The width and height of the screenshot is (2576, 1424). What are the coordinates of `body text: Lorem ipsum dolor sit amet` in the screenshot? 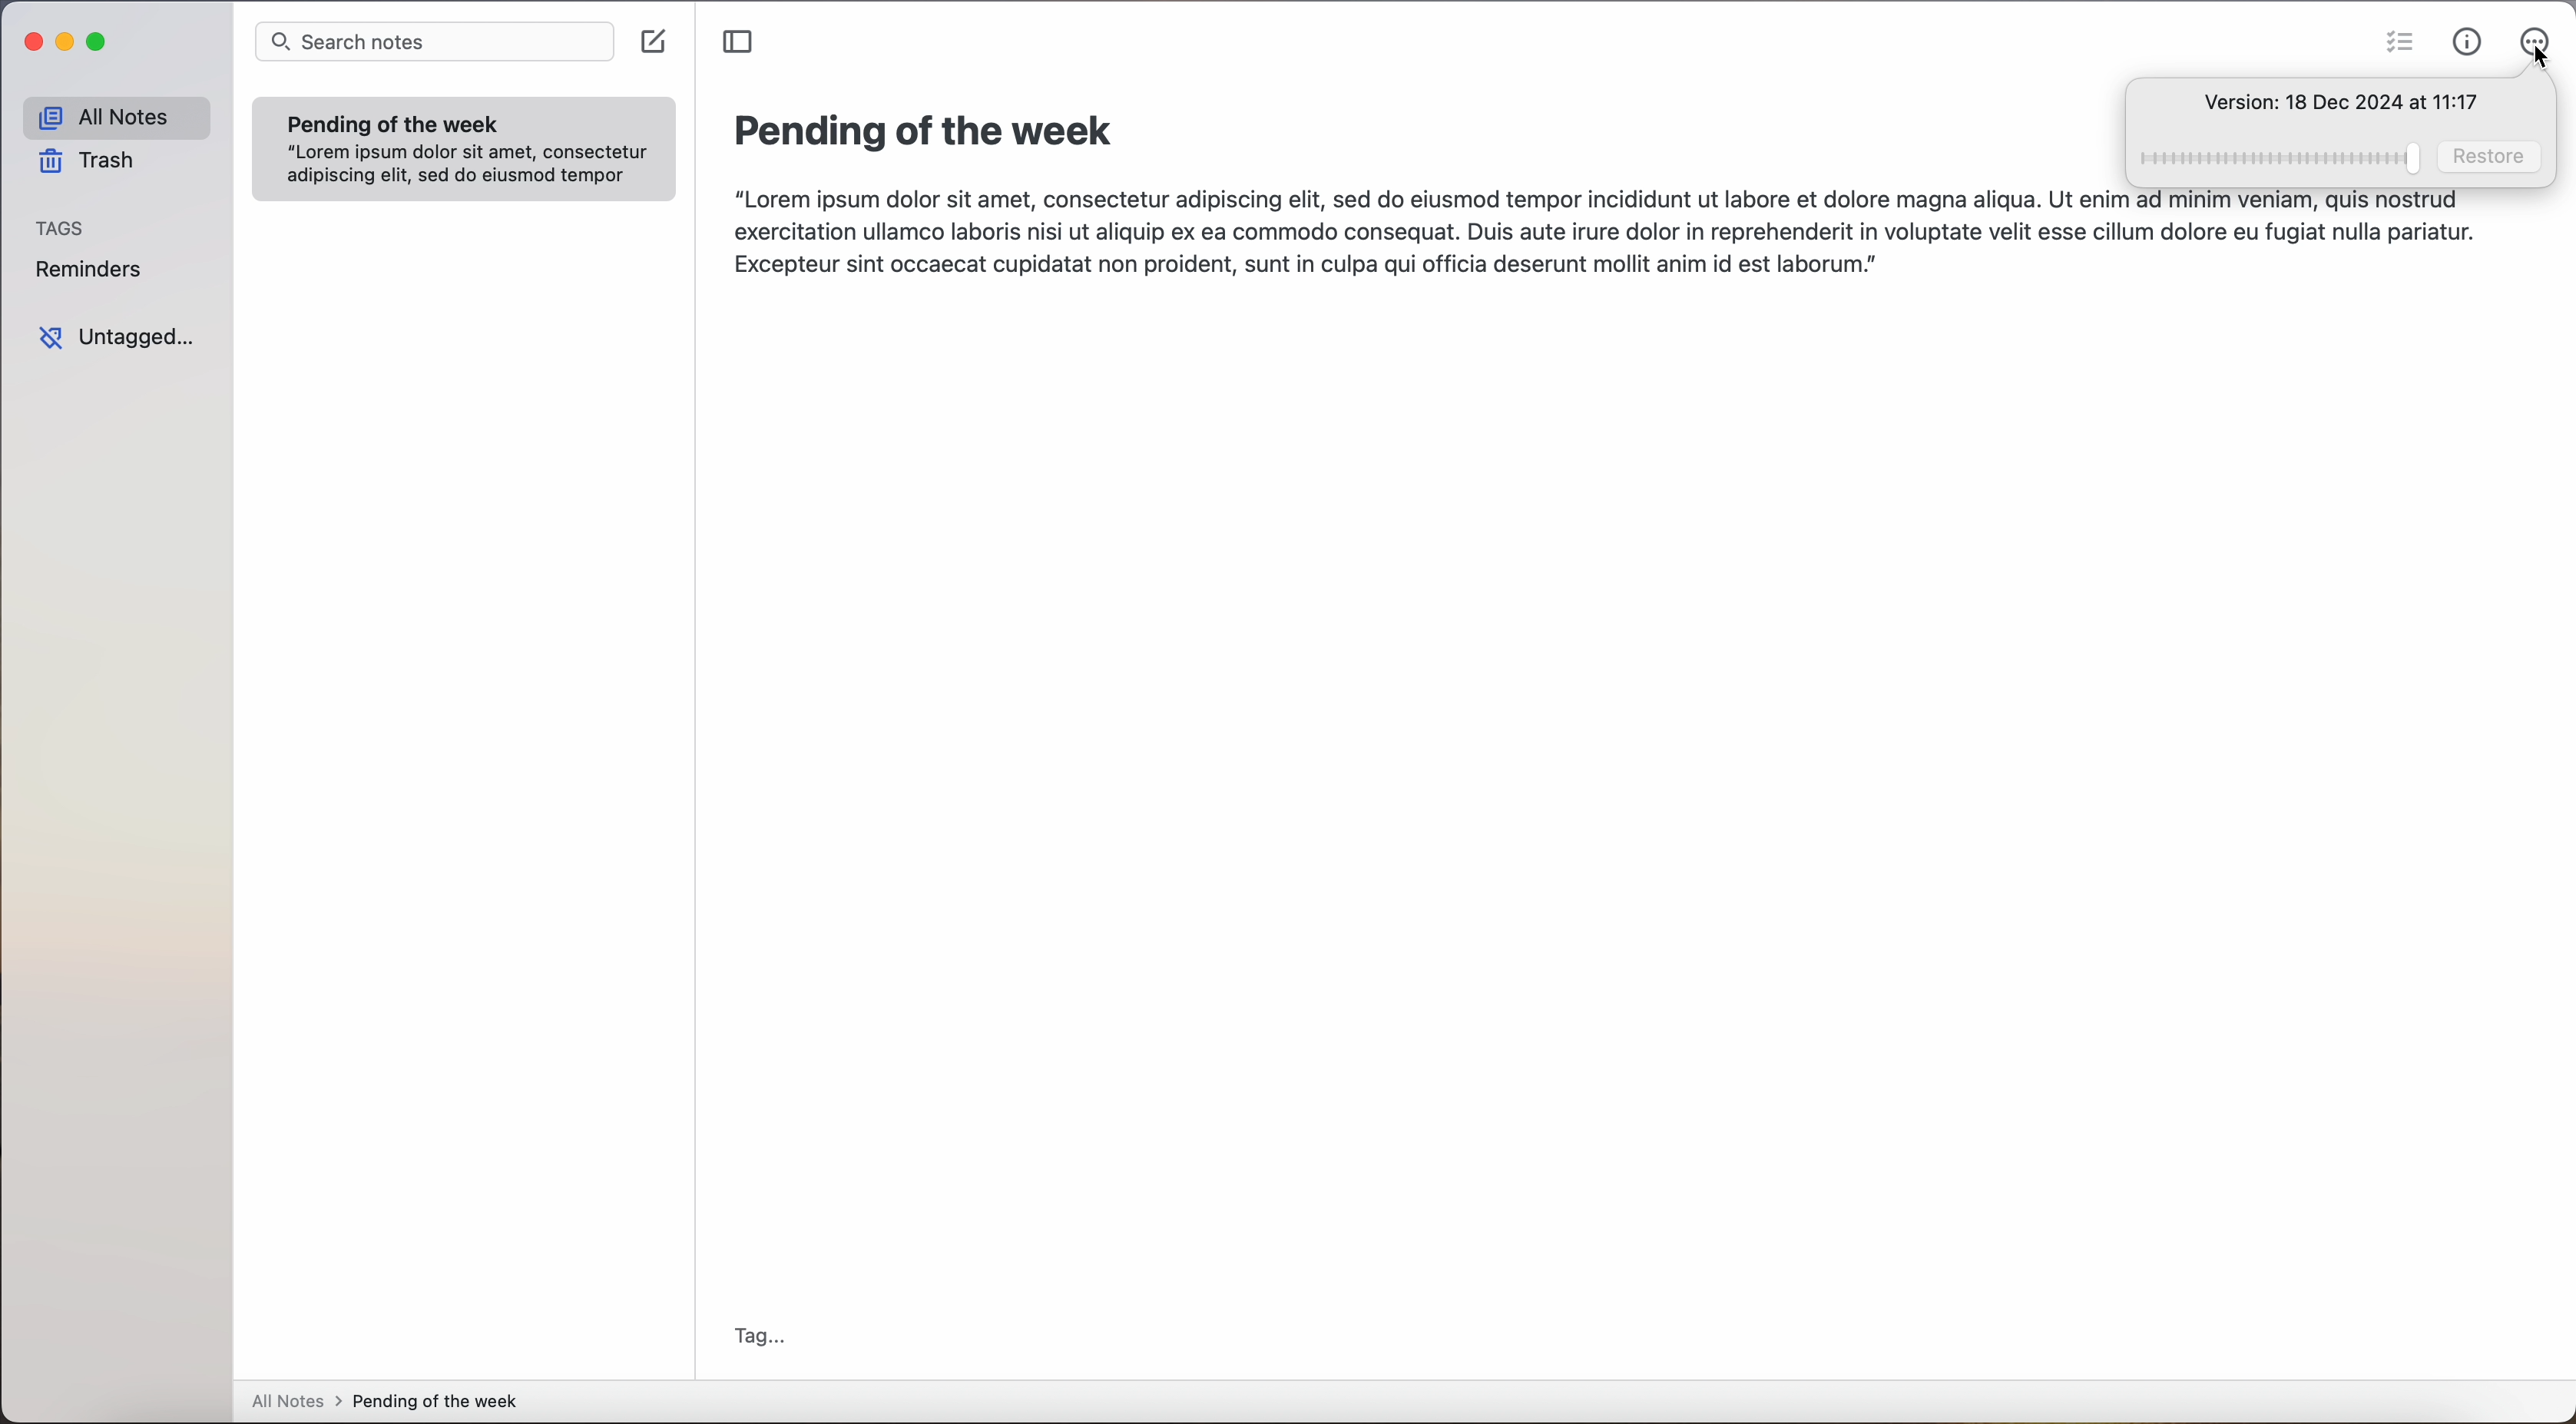 It's located at (1602, 232).